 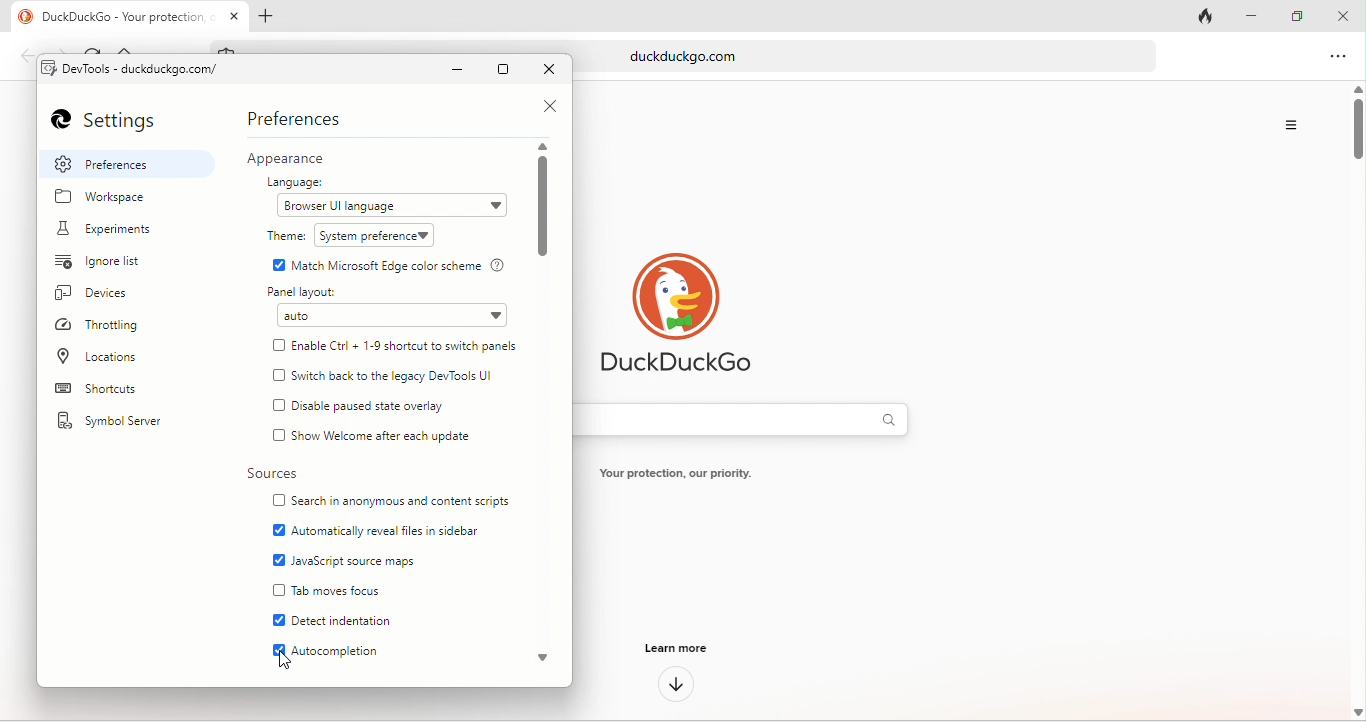 I want to click on auto, so click(x=394, y=315).